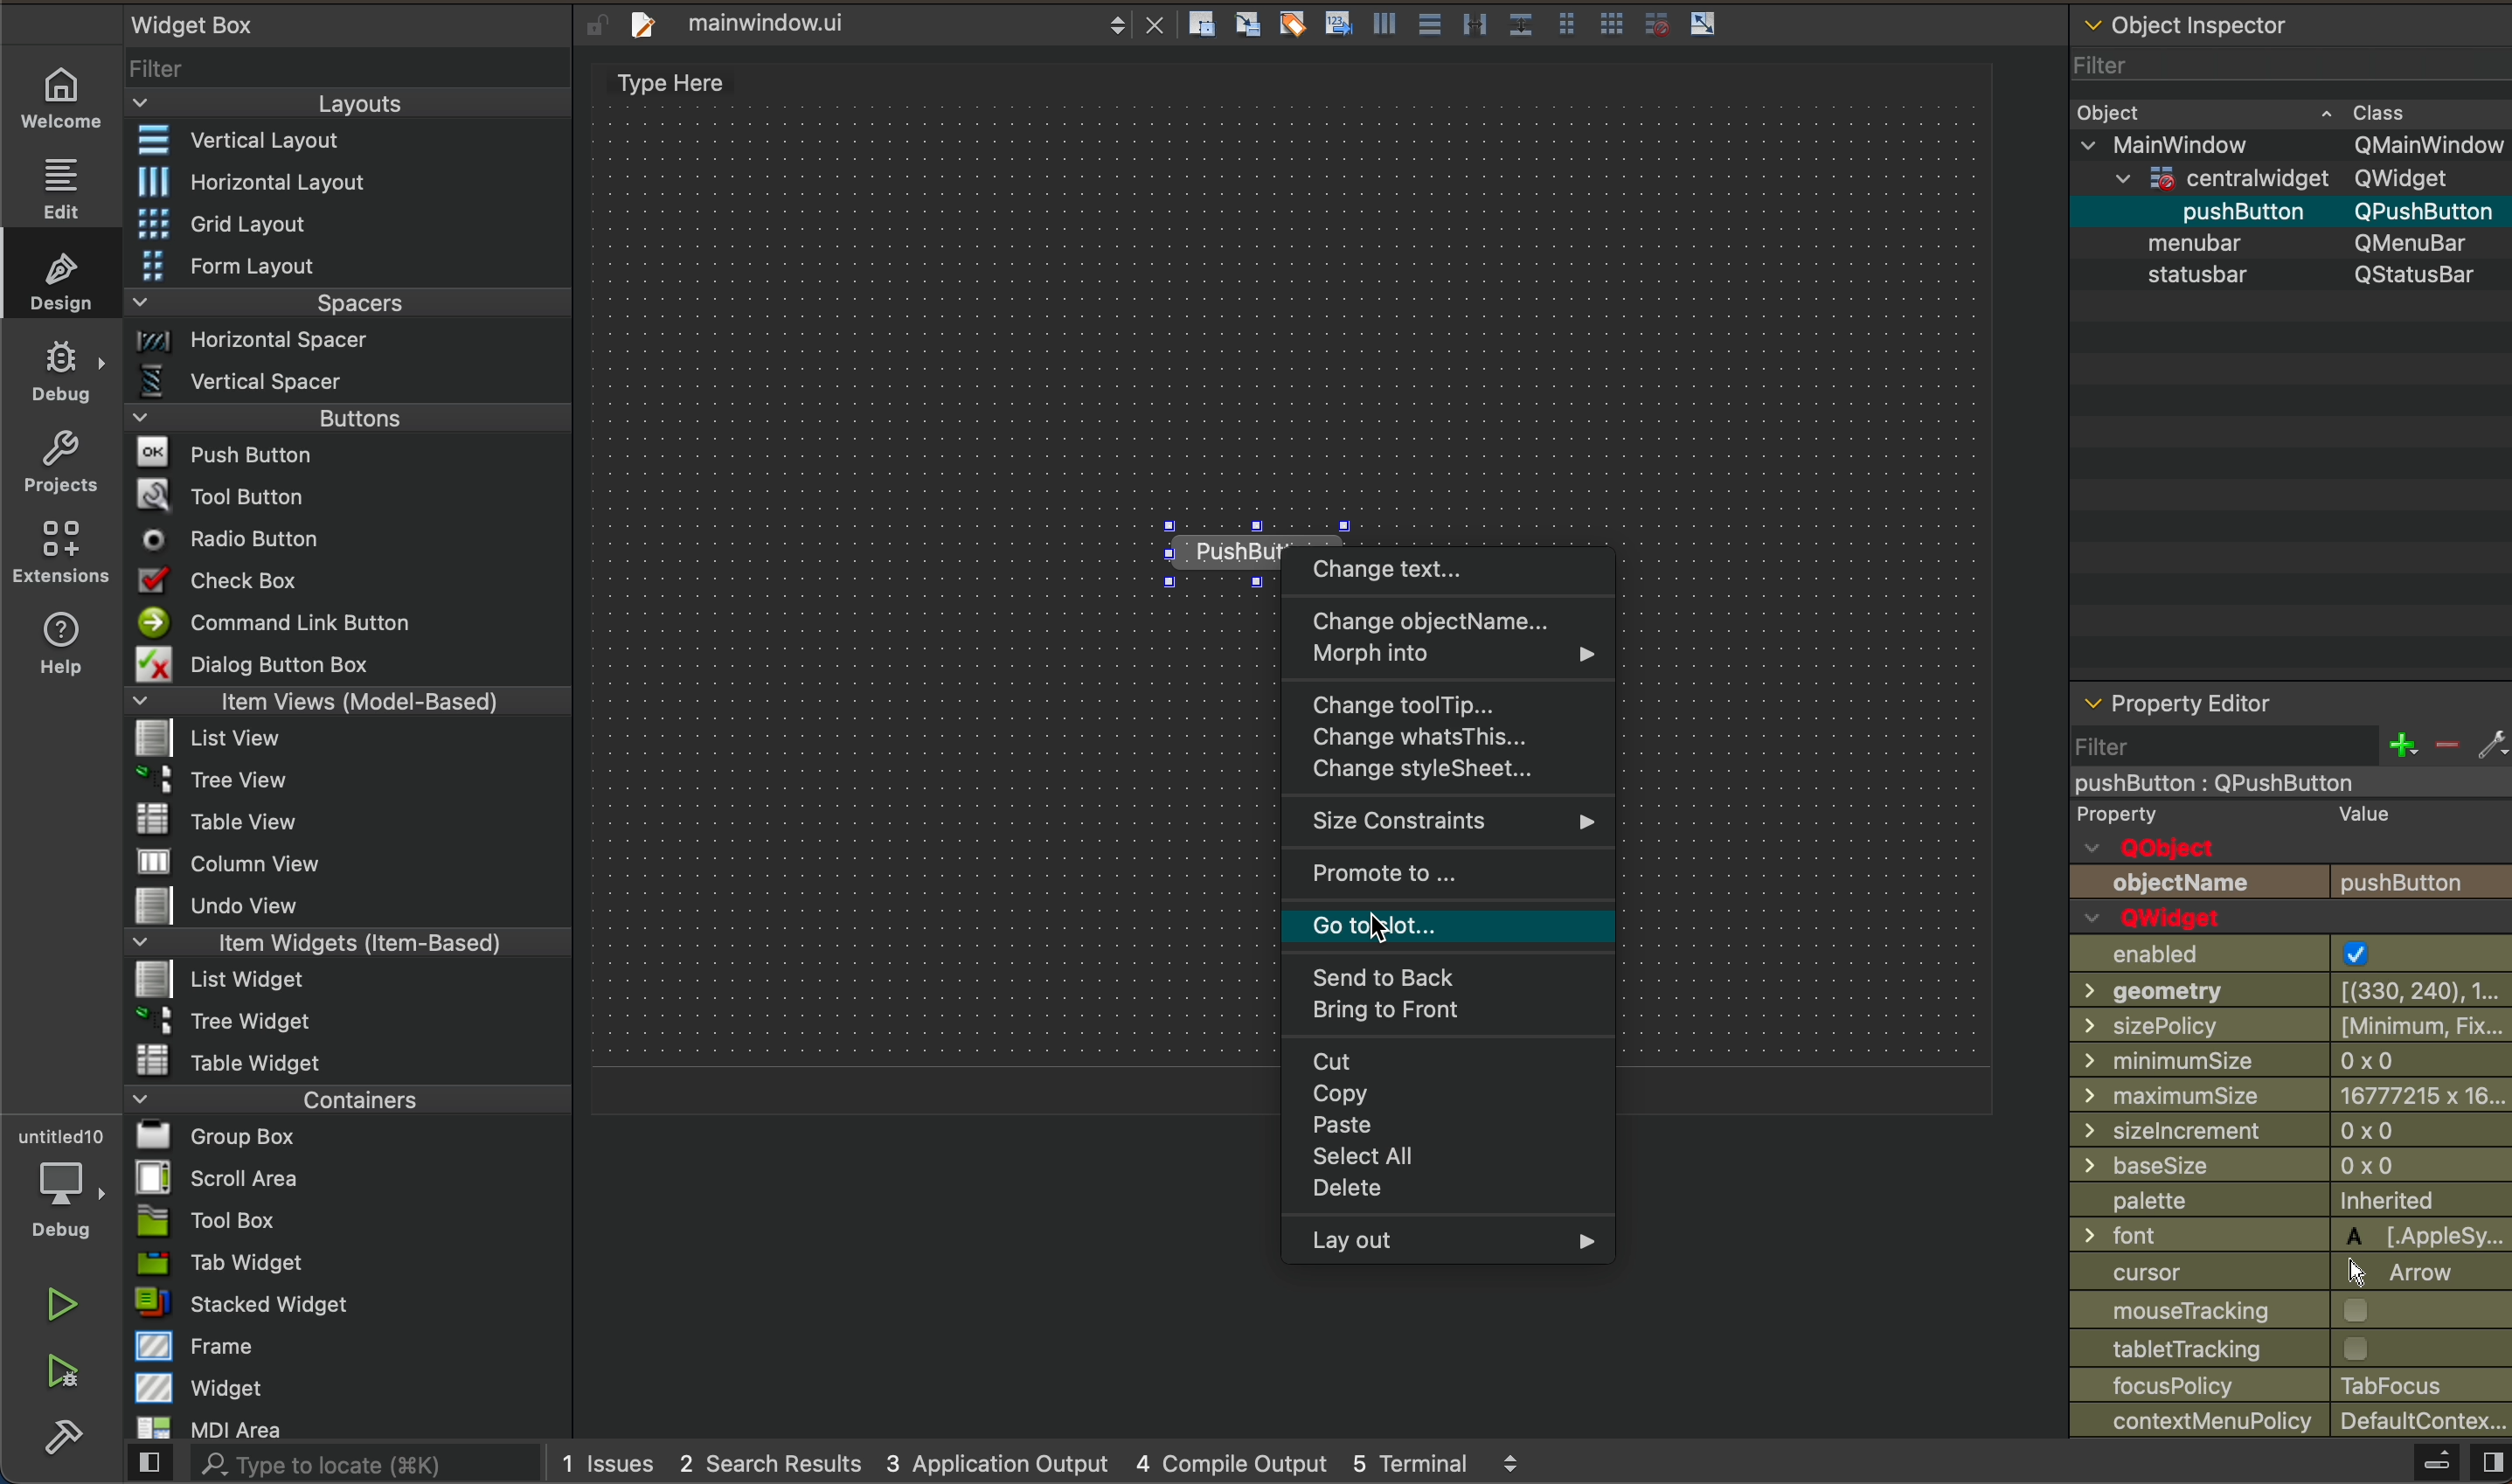 This screenshot has width=2512, height=1484. I want to click on undo view, so click(350, 906).